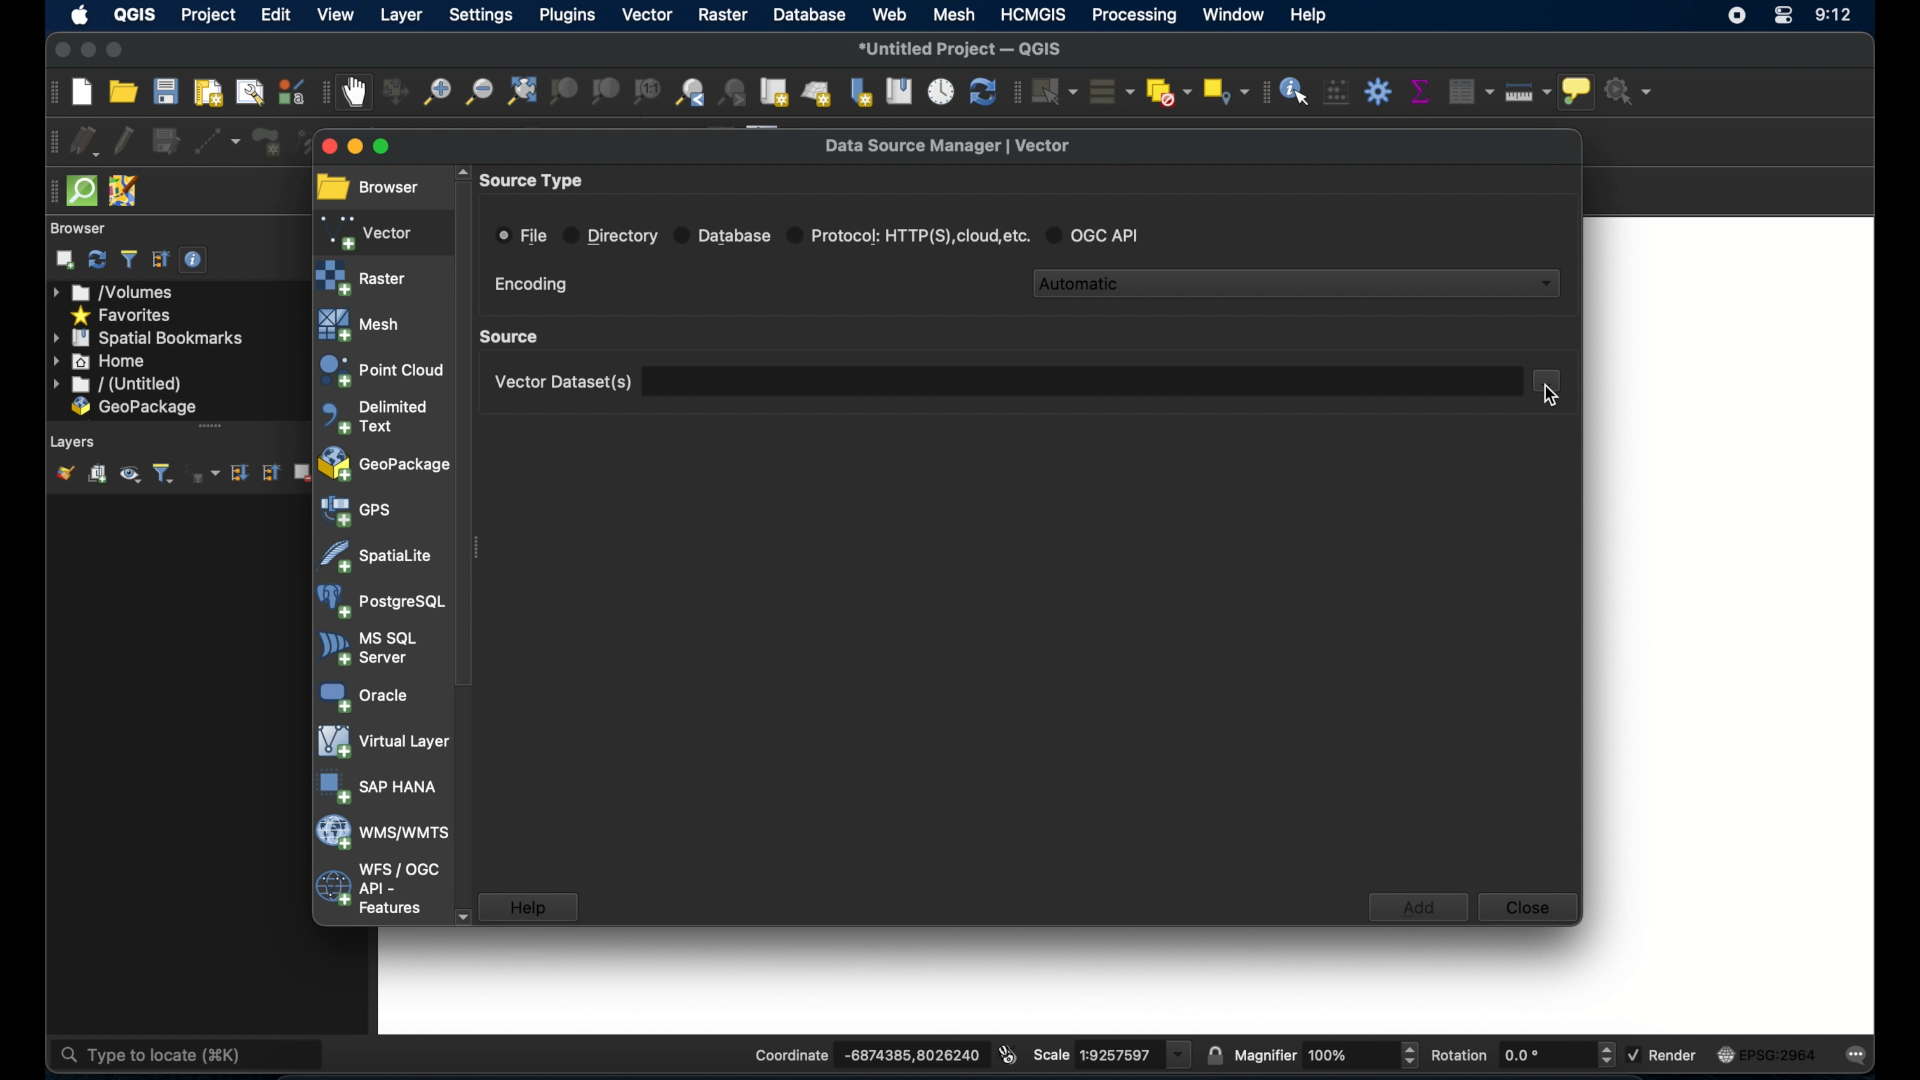 The image size is (1920, 1080). I want to click on show spatial bookmarks, so click(898, 90).